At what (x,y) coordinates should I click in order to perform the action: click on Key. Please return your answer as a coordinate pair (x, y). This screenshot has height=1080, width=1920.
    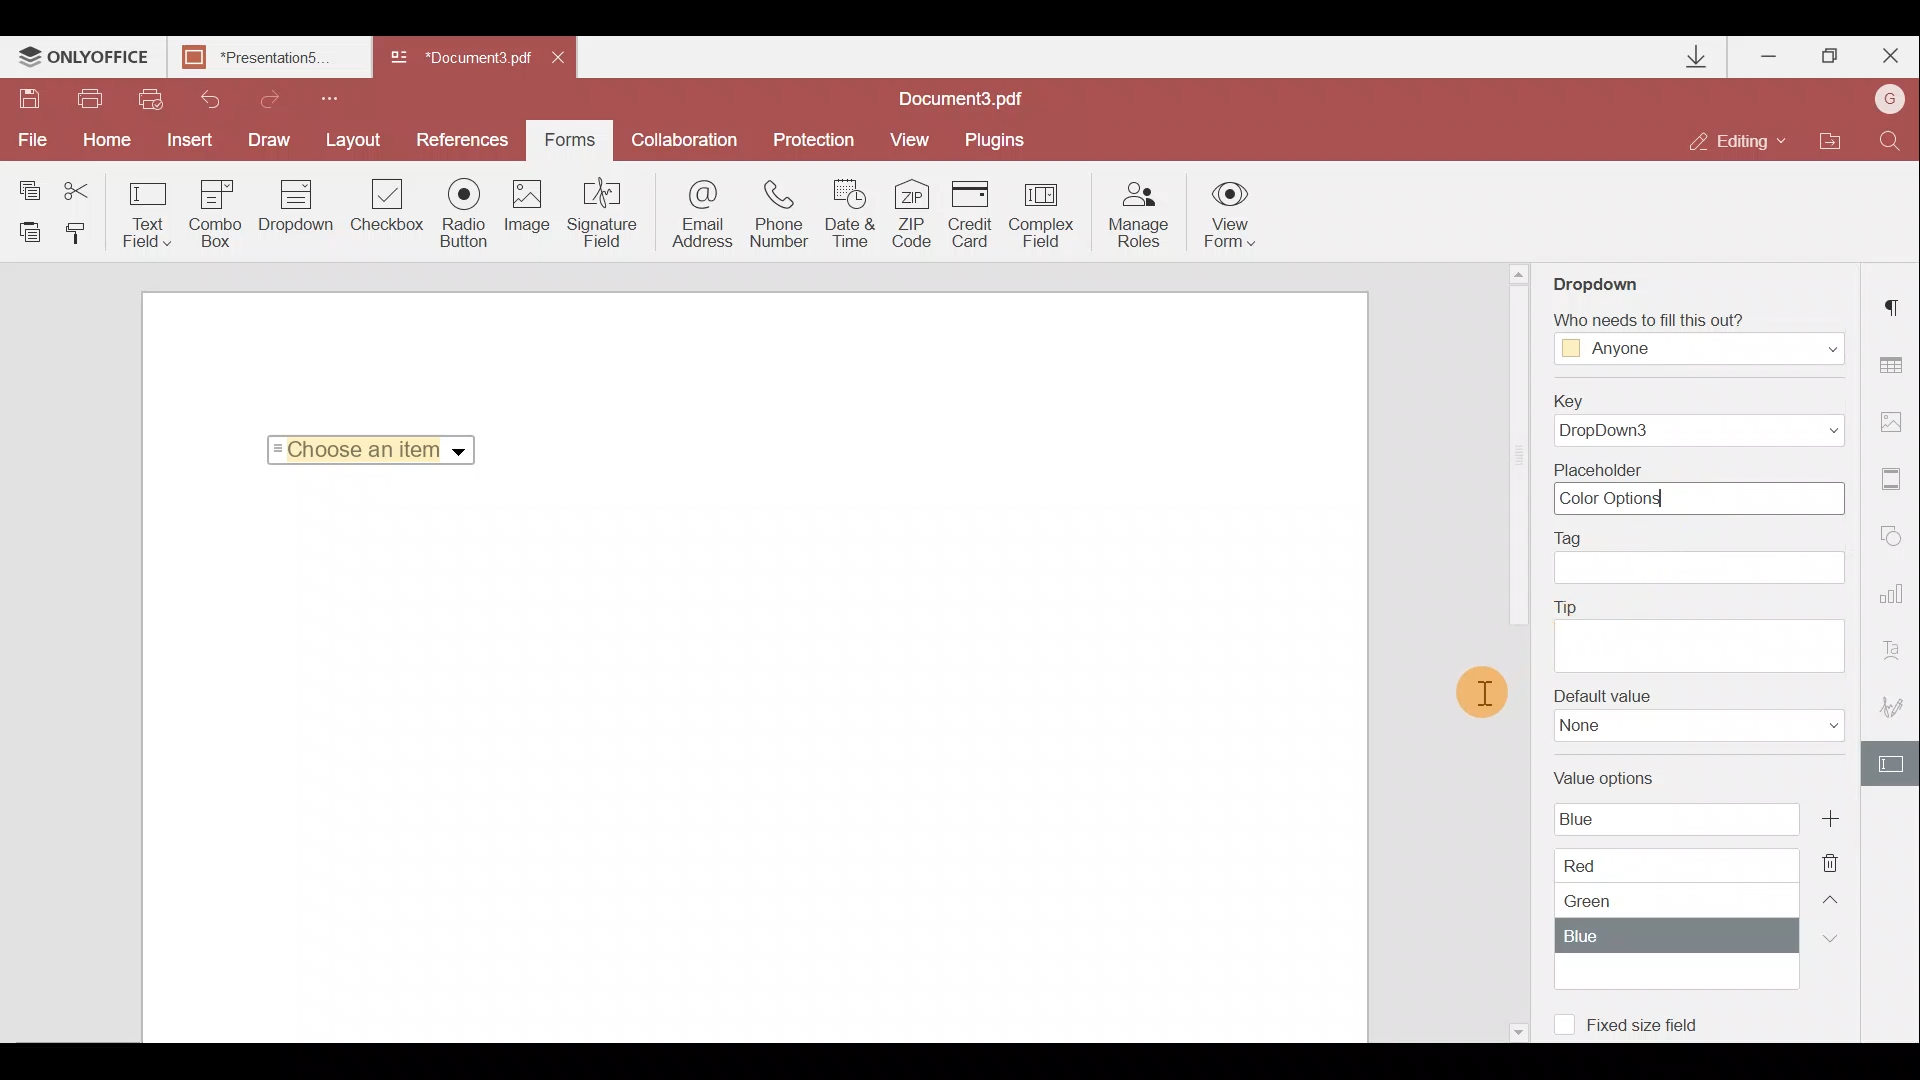
    Looking at the image, I should click on (1704, 418).